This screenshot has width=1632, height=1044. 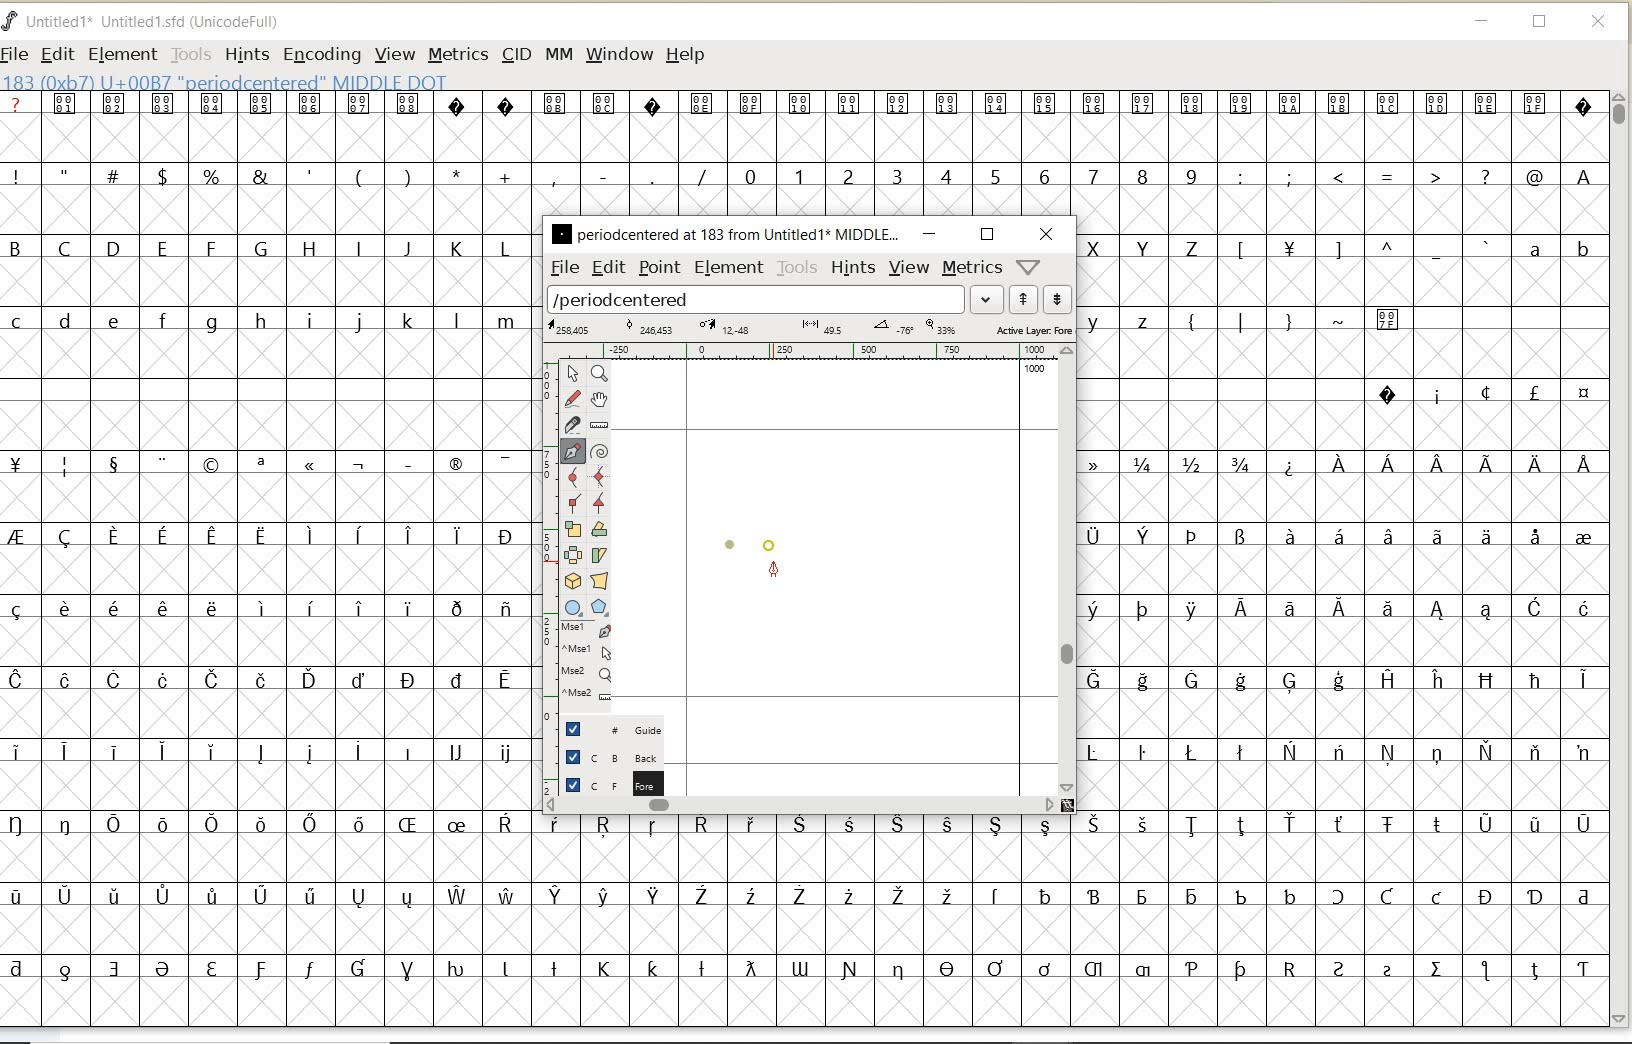 I want to click on ENCODING, so click(x=322, y=56).